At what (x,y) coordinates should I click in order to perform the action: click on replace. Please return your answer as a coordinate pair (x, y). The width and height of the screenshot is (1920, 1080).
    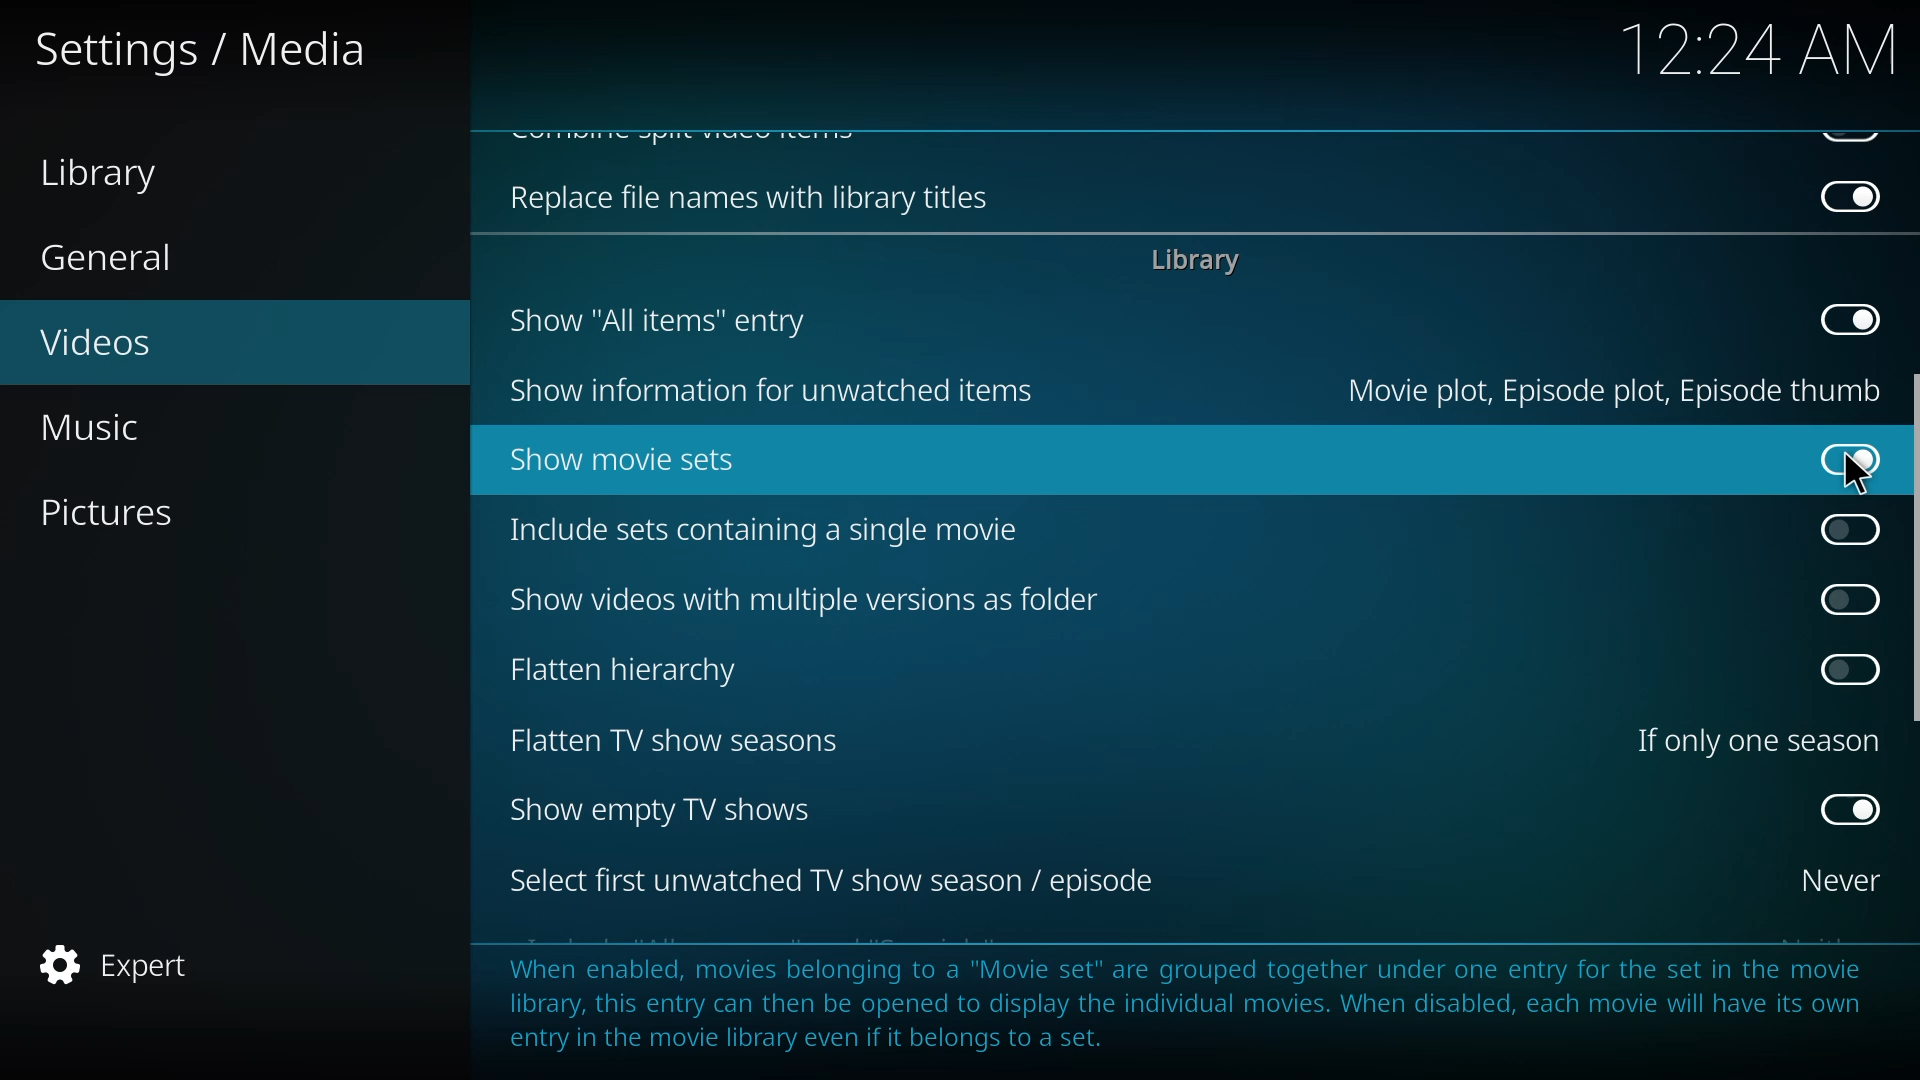
    Looking at the image, I should click on (738, 201).